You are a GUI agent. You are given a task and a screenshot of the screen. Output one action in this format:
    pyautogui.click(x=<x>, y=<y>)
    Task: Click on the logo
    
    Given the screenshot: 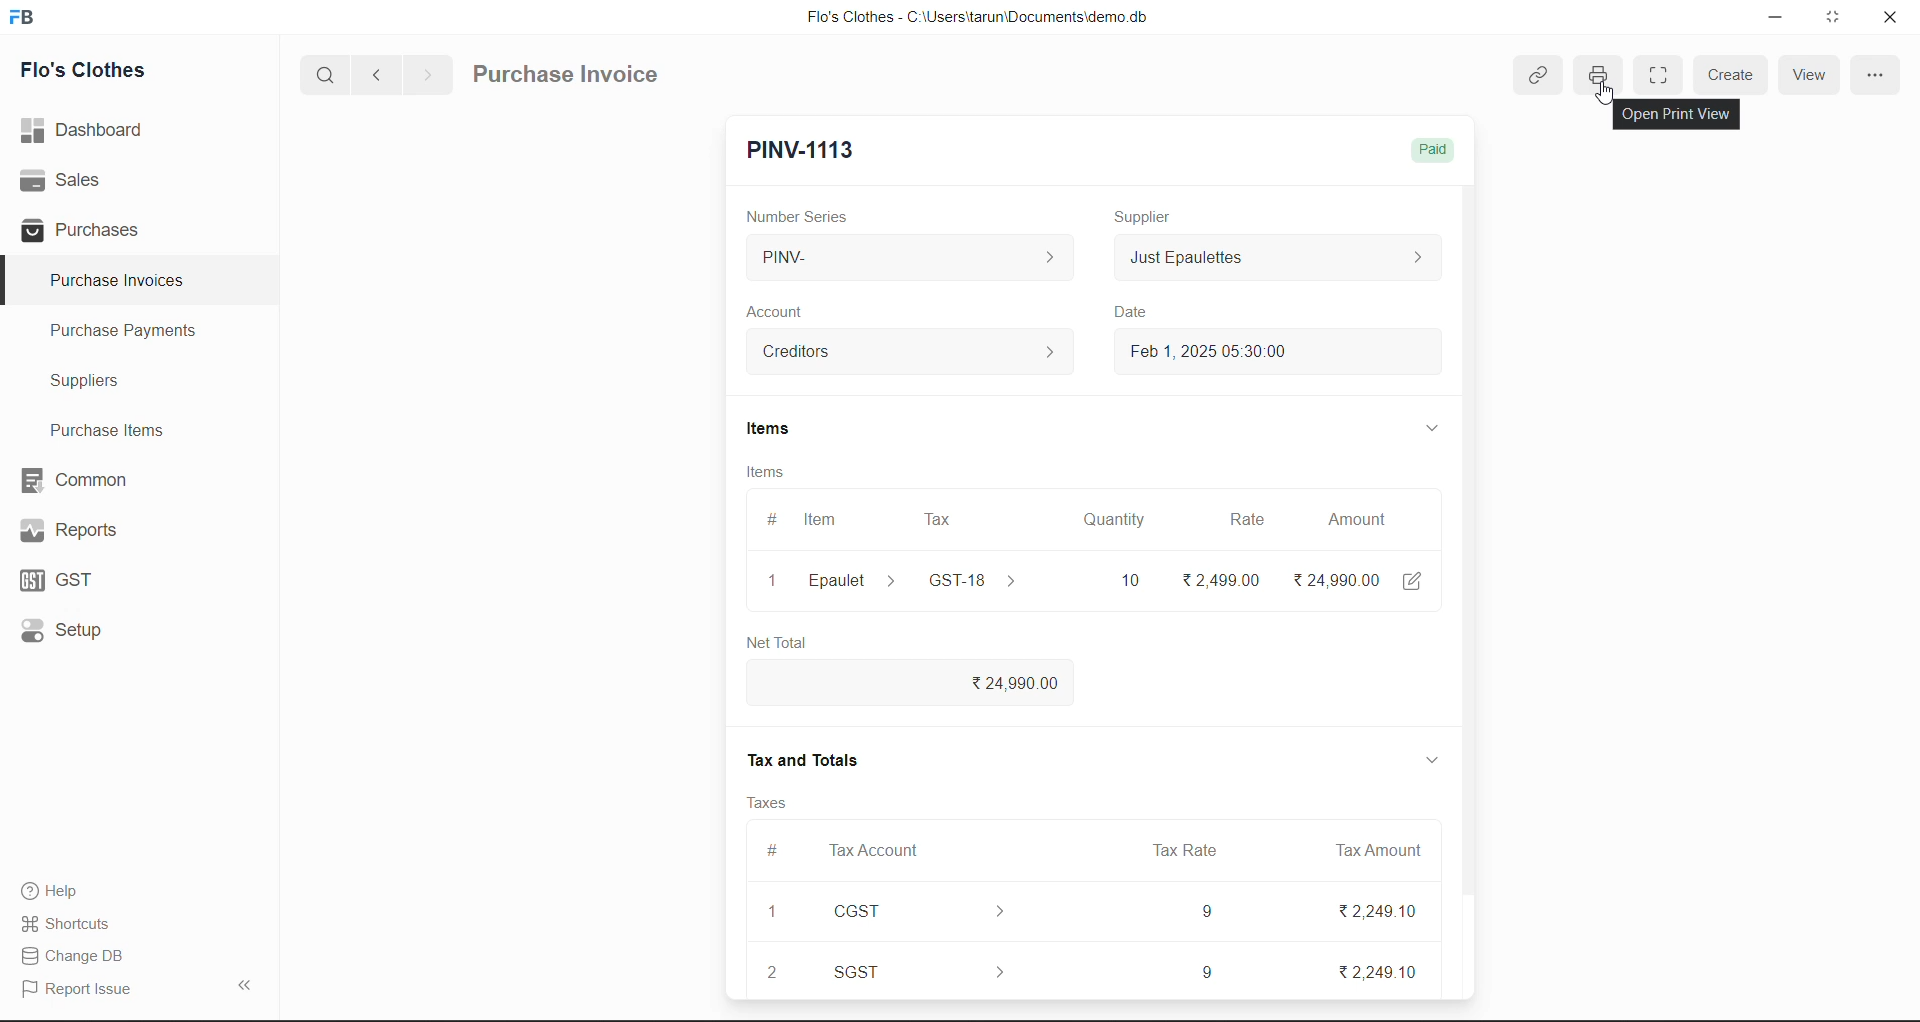 What is the action you would take?
    pyautogui.click(x=25, y=19)
    